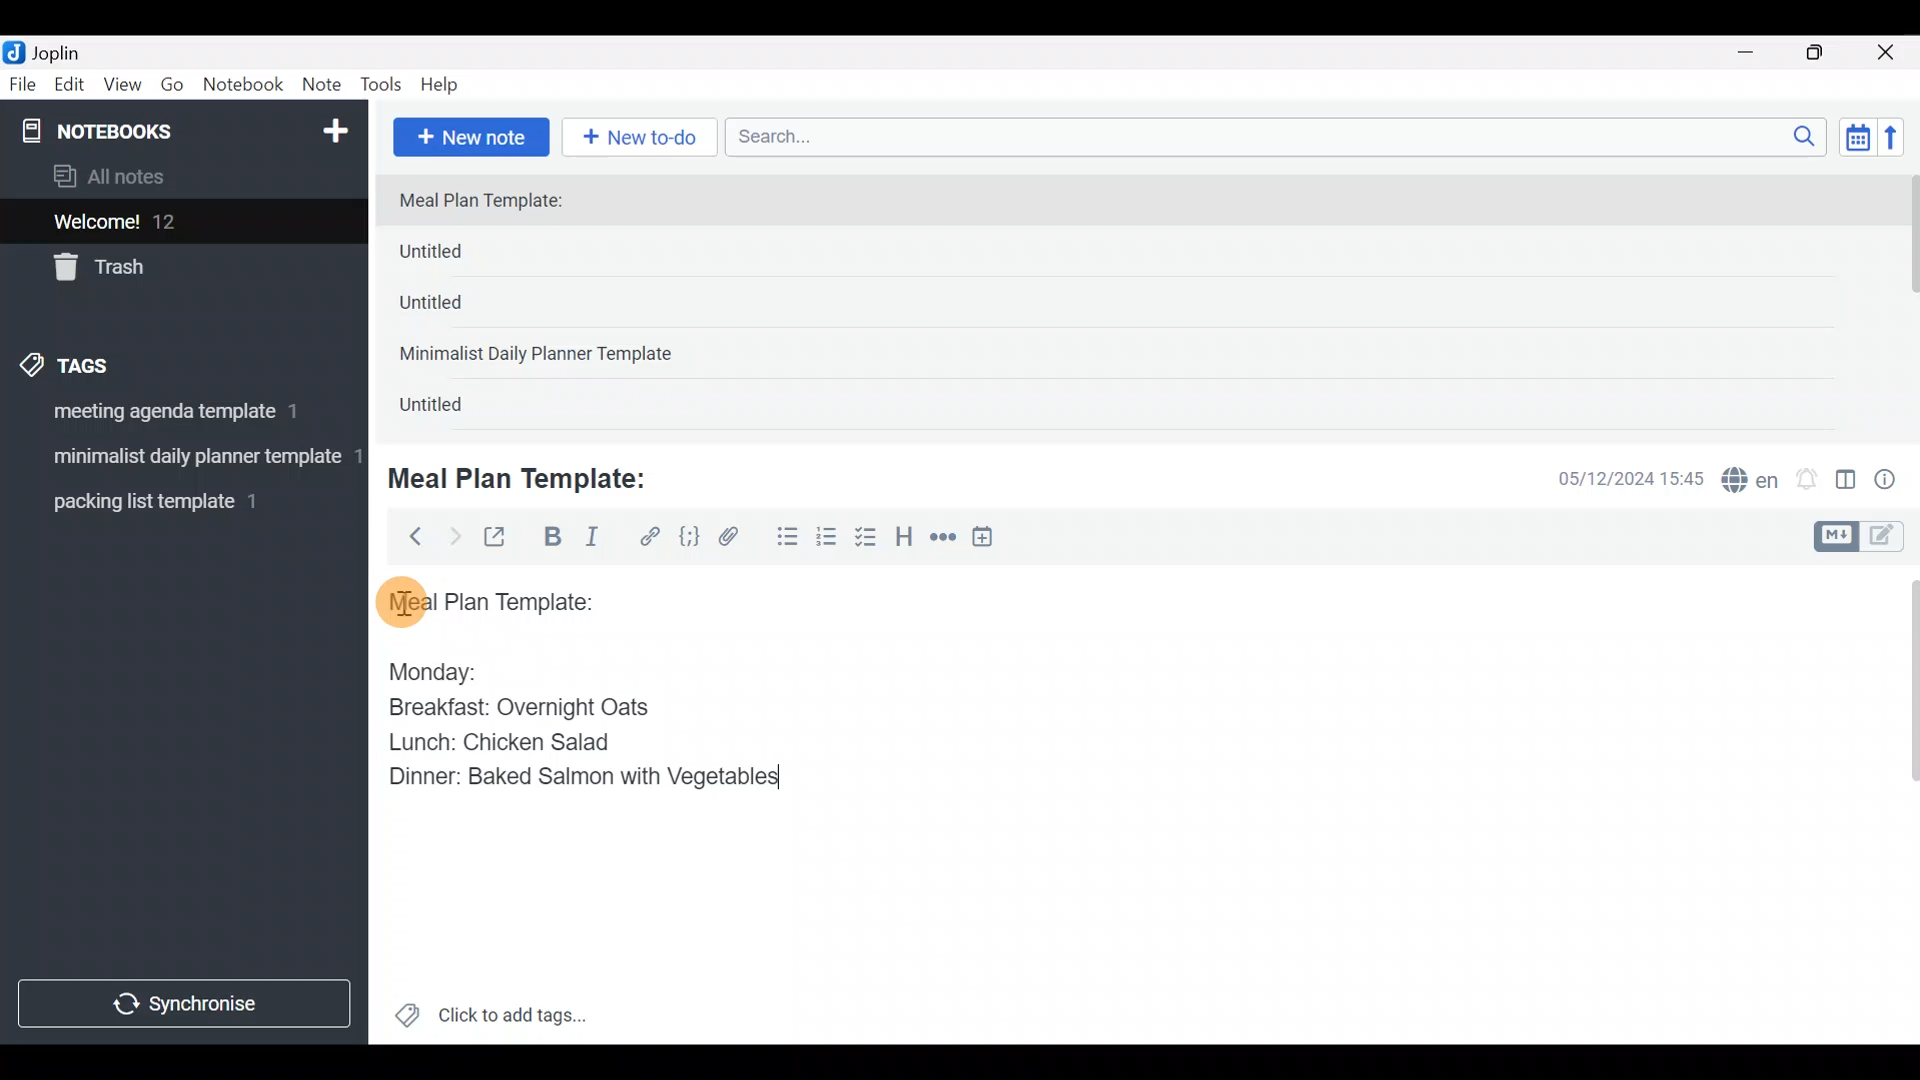  Describe the element at coordinates (122, 88) in the screenshot. I see `View` at that location.